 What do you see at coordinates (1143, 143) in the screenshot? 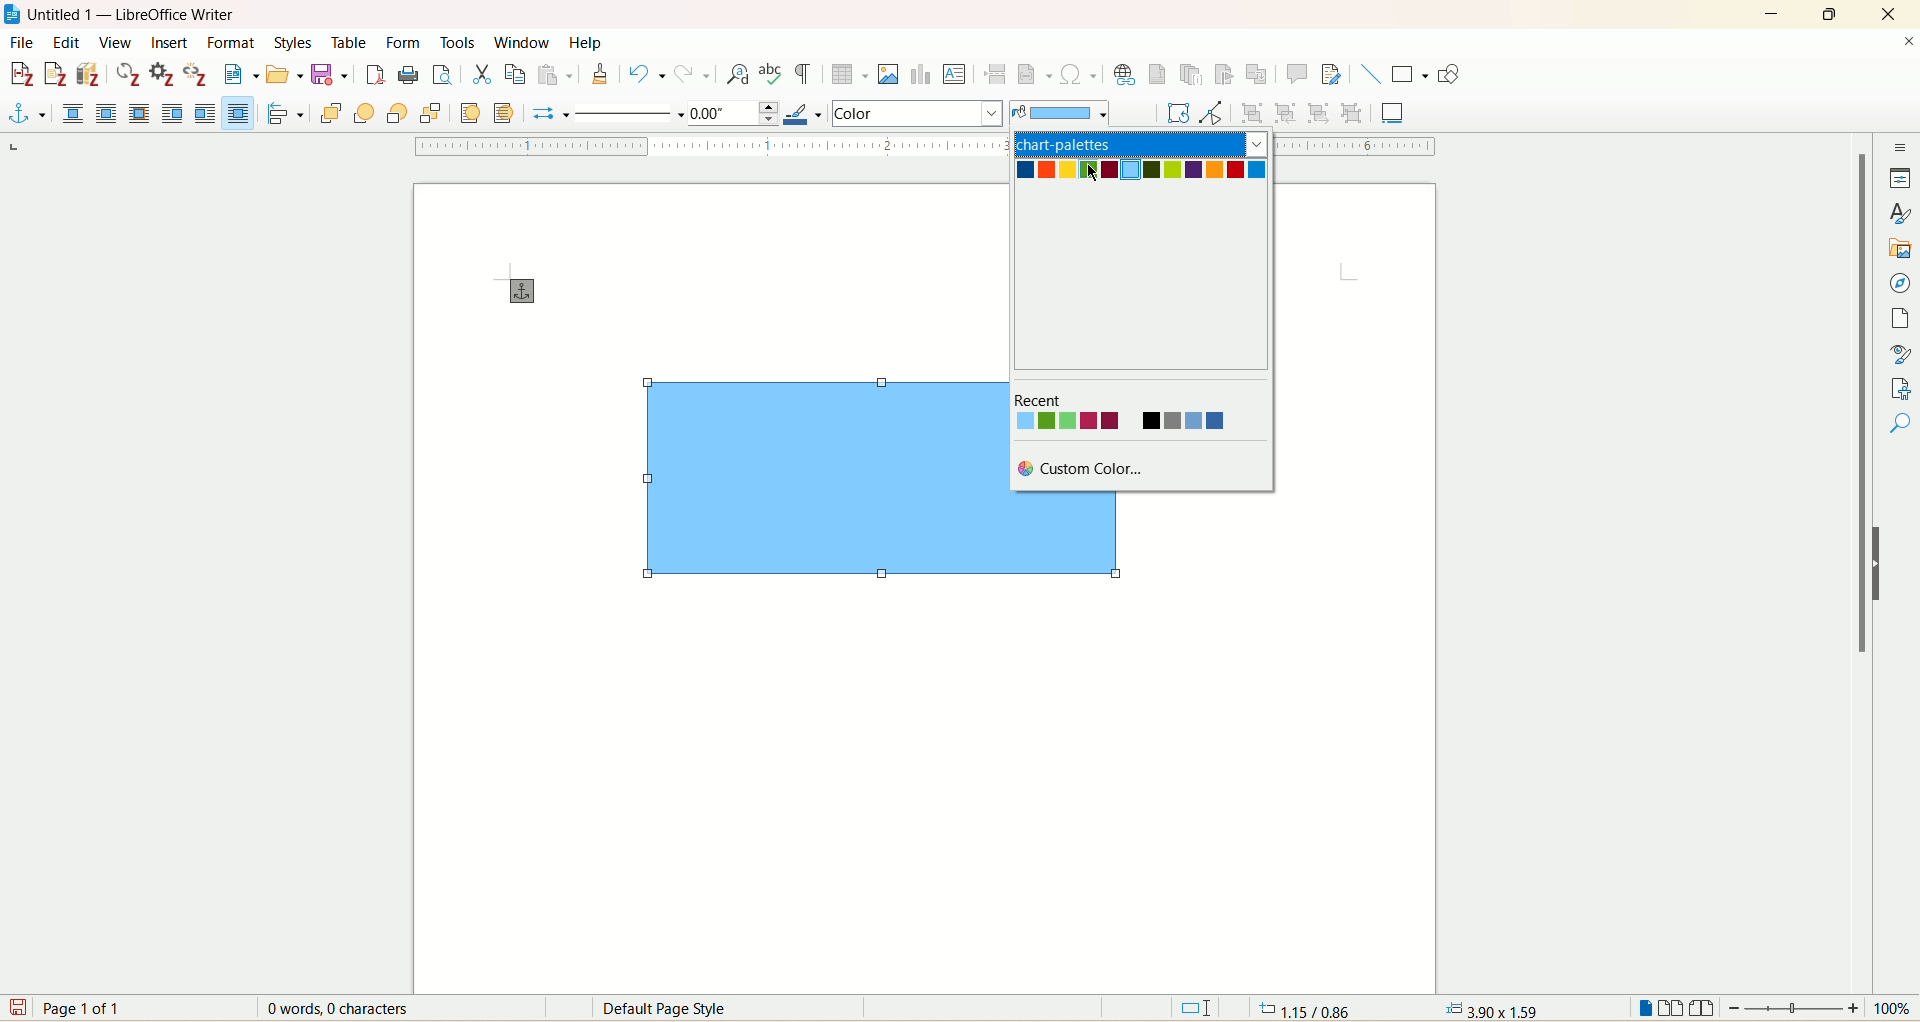
I see `chart-palettes` at bounding box center [1143, 143].